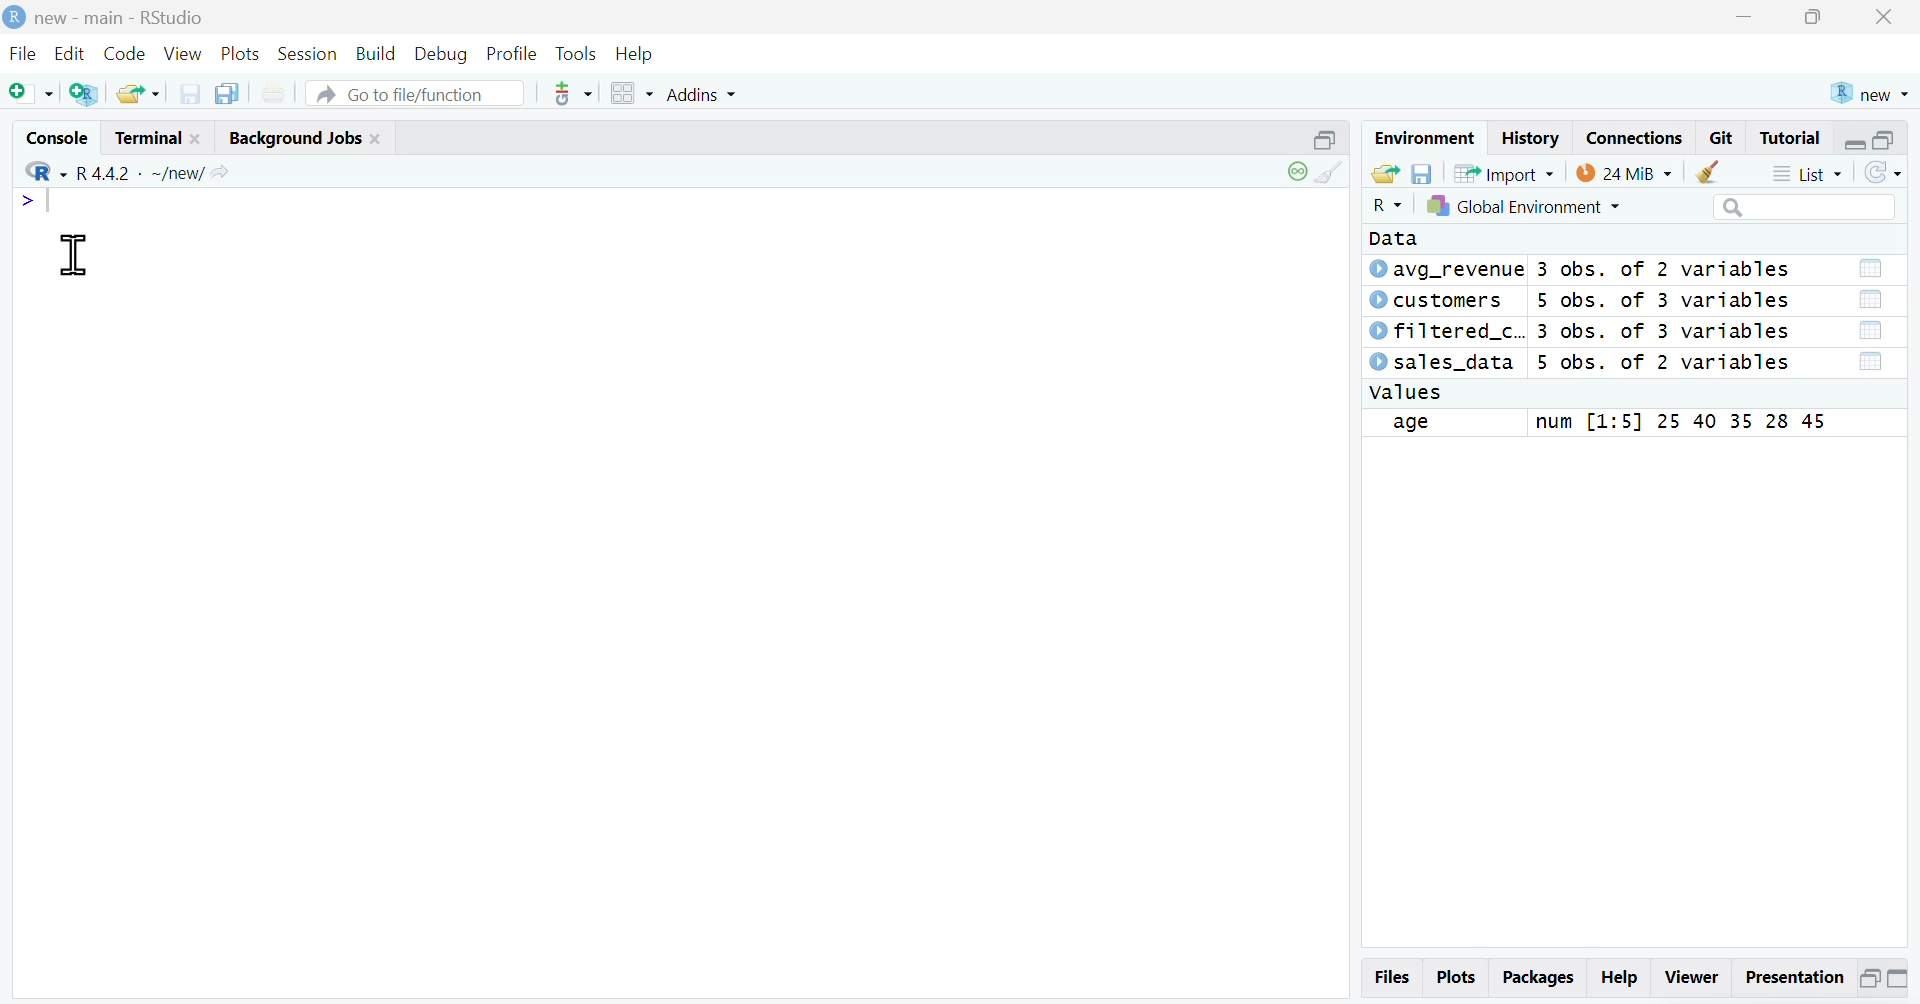 This screenshot has height=1004, width=1920. I want to click on Plots, so click(241, 53).